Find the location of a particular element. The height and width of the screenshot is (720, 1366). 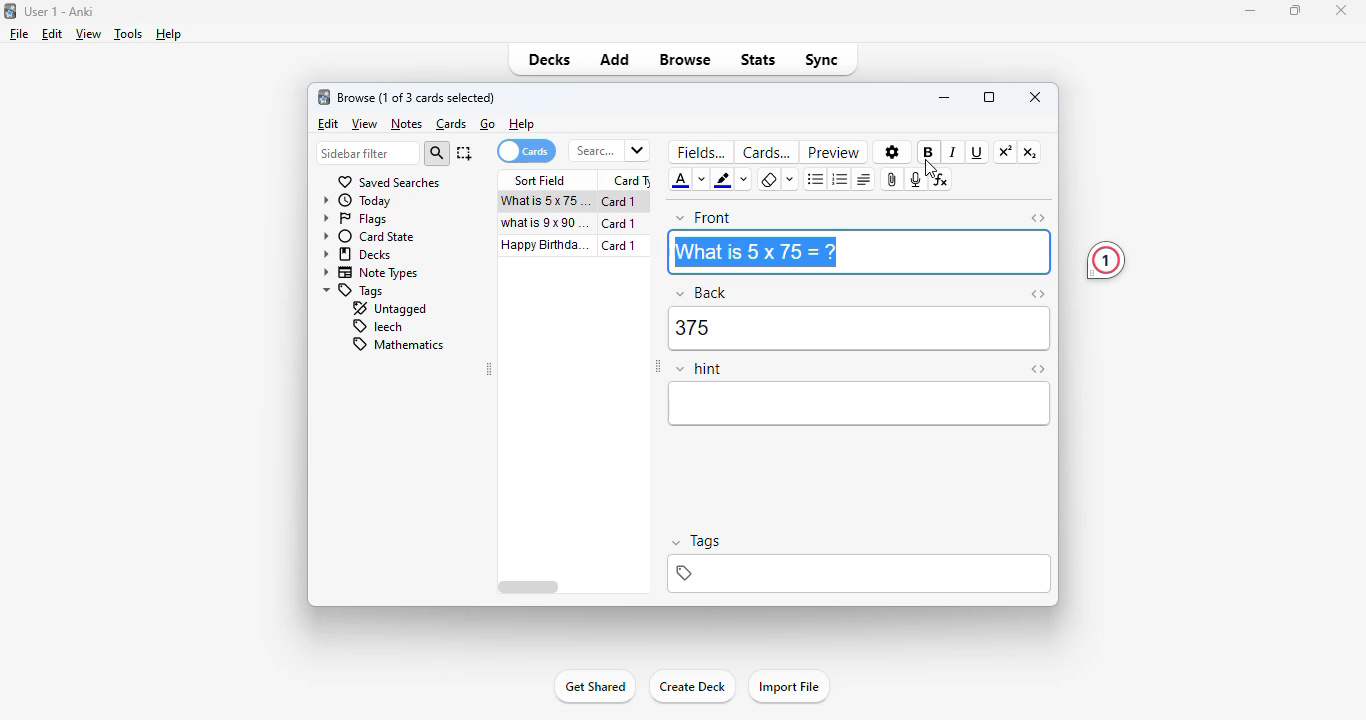

card 1 is located at coordinates (620, 224).